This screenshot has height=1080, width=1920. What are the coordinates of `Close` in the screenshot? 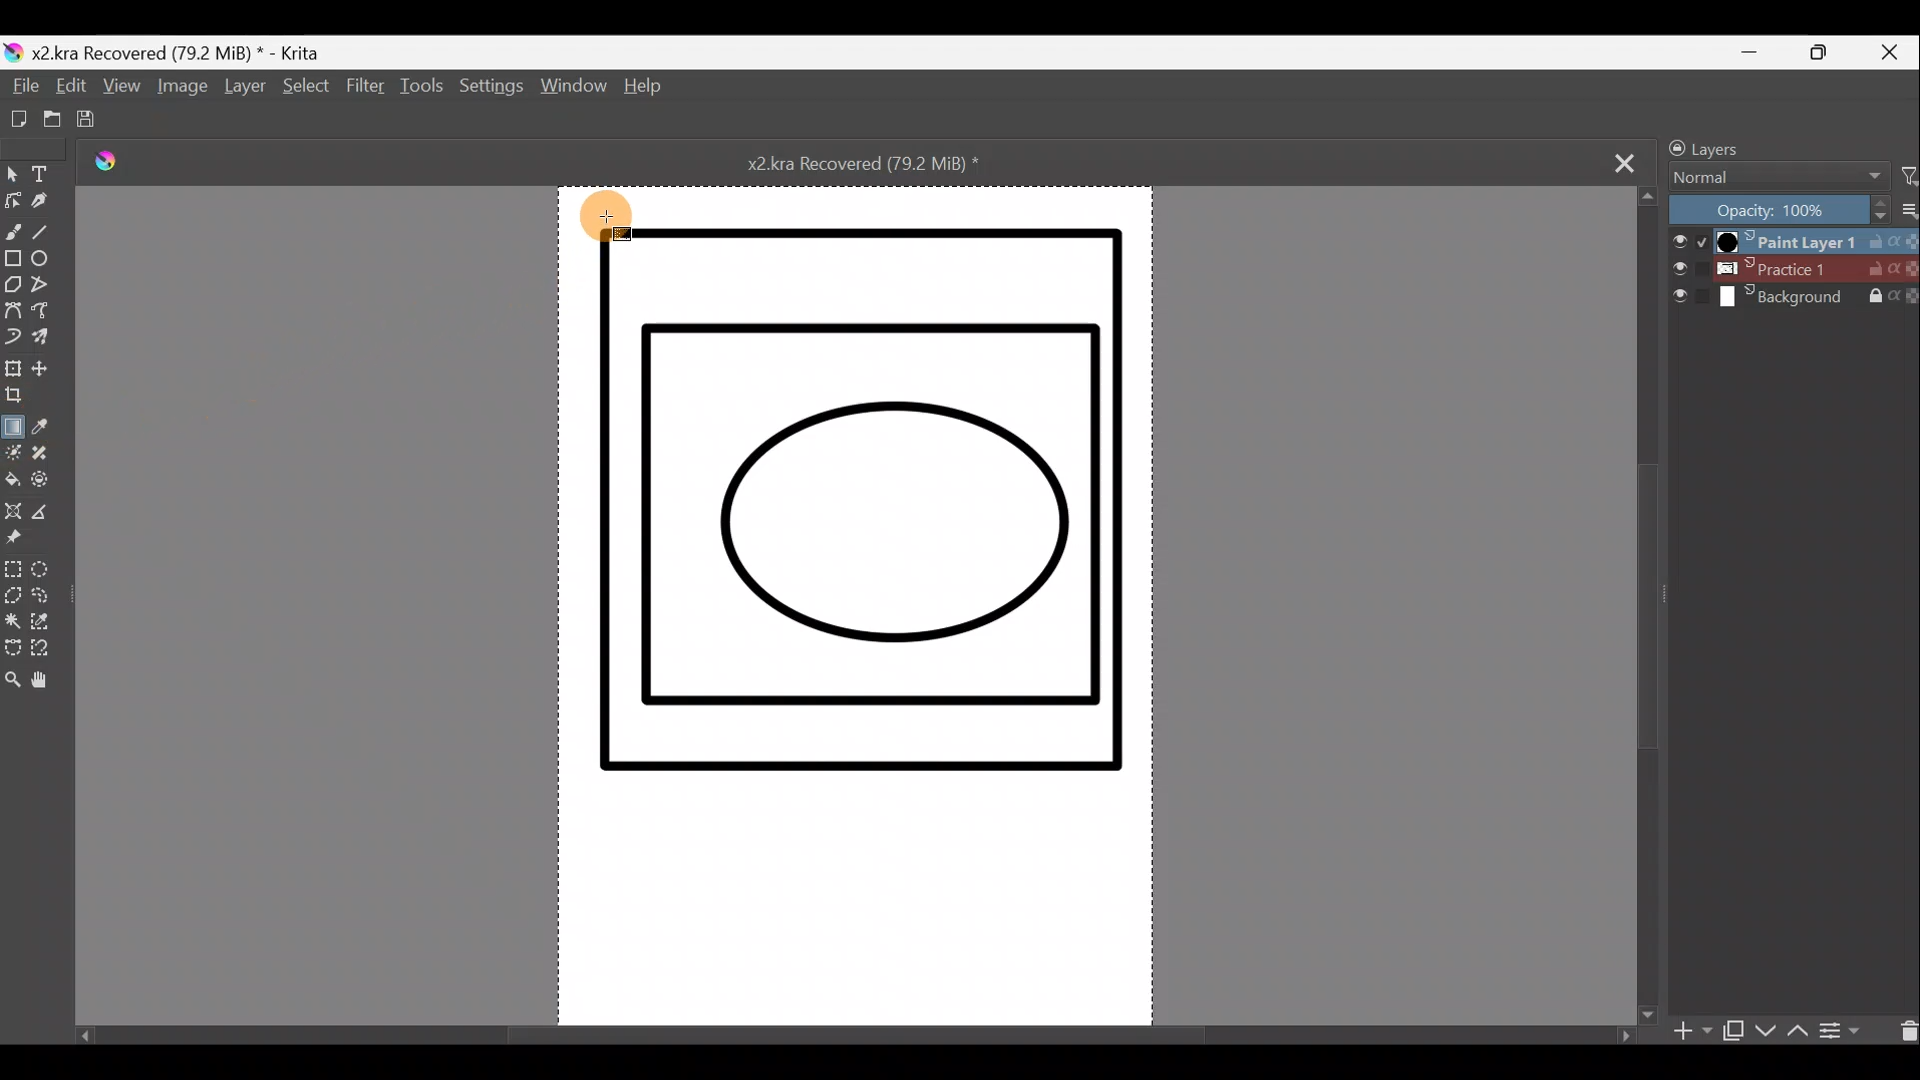 It's located at (1894, 51).